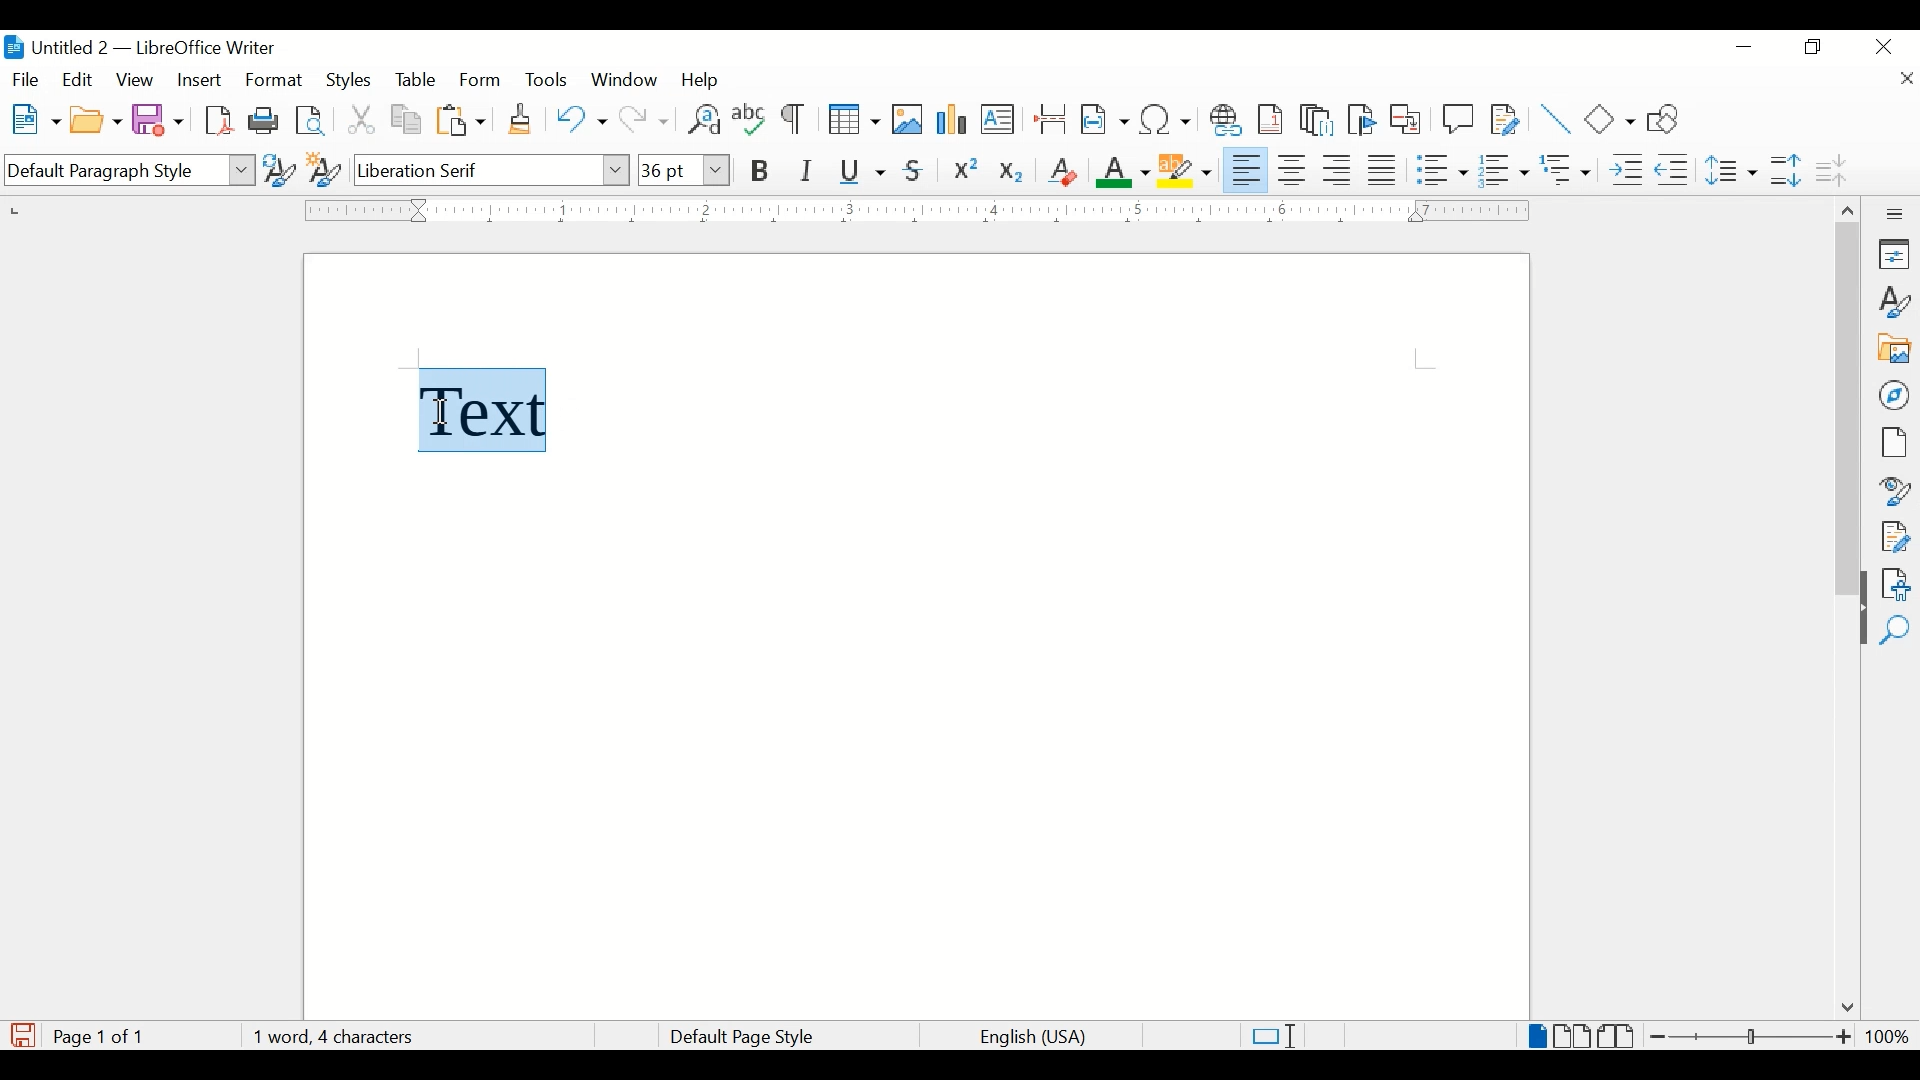 This screenshot has width=1920, height=1080. Describe the element at coordinates (1670, 118) in the screenshot. I see `show draw functions` at that location.